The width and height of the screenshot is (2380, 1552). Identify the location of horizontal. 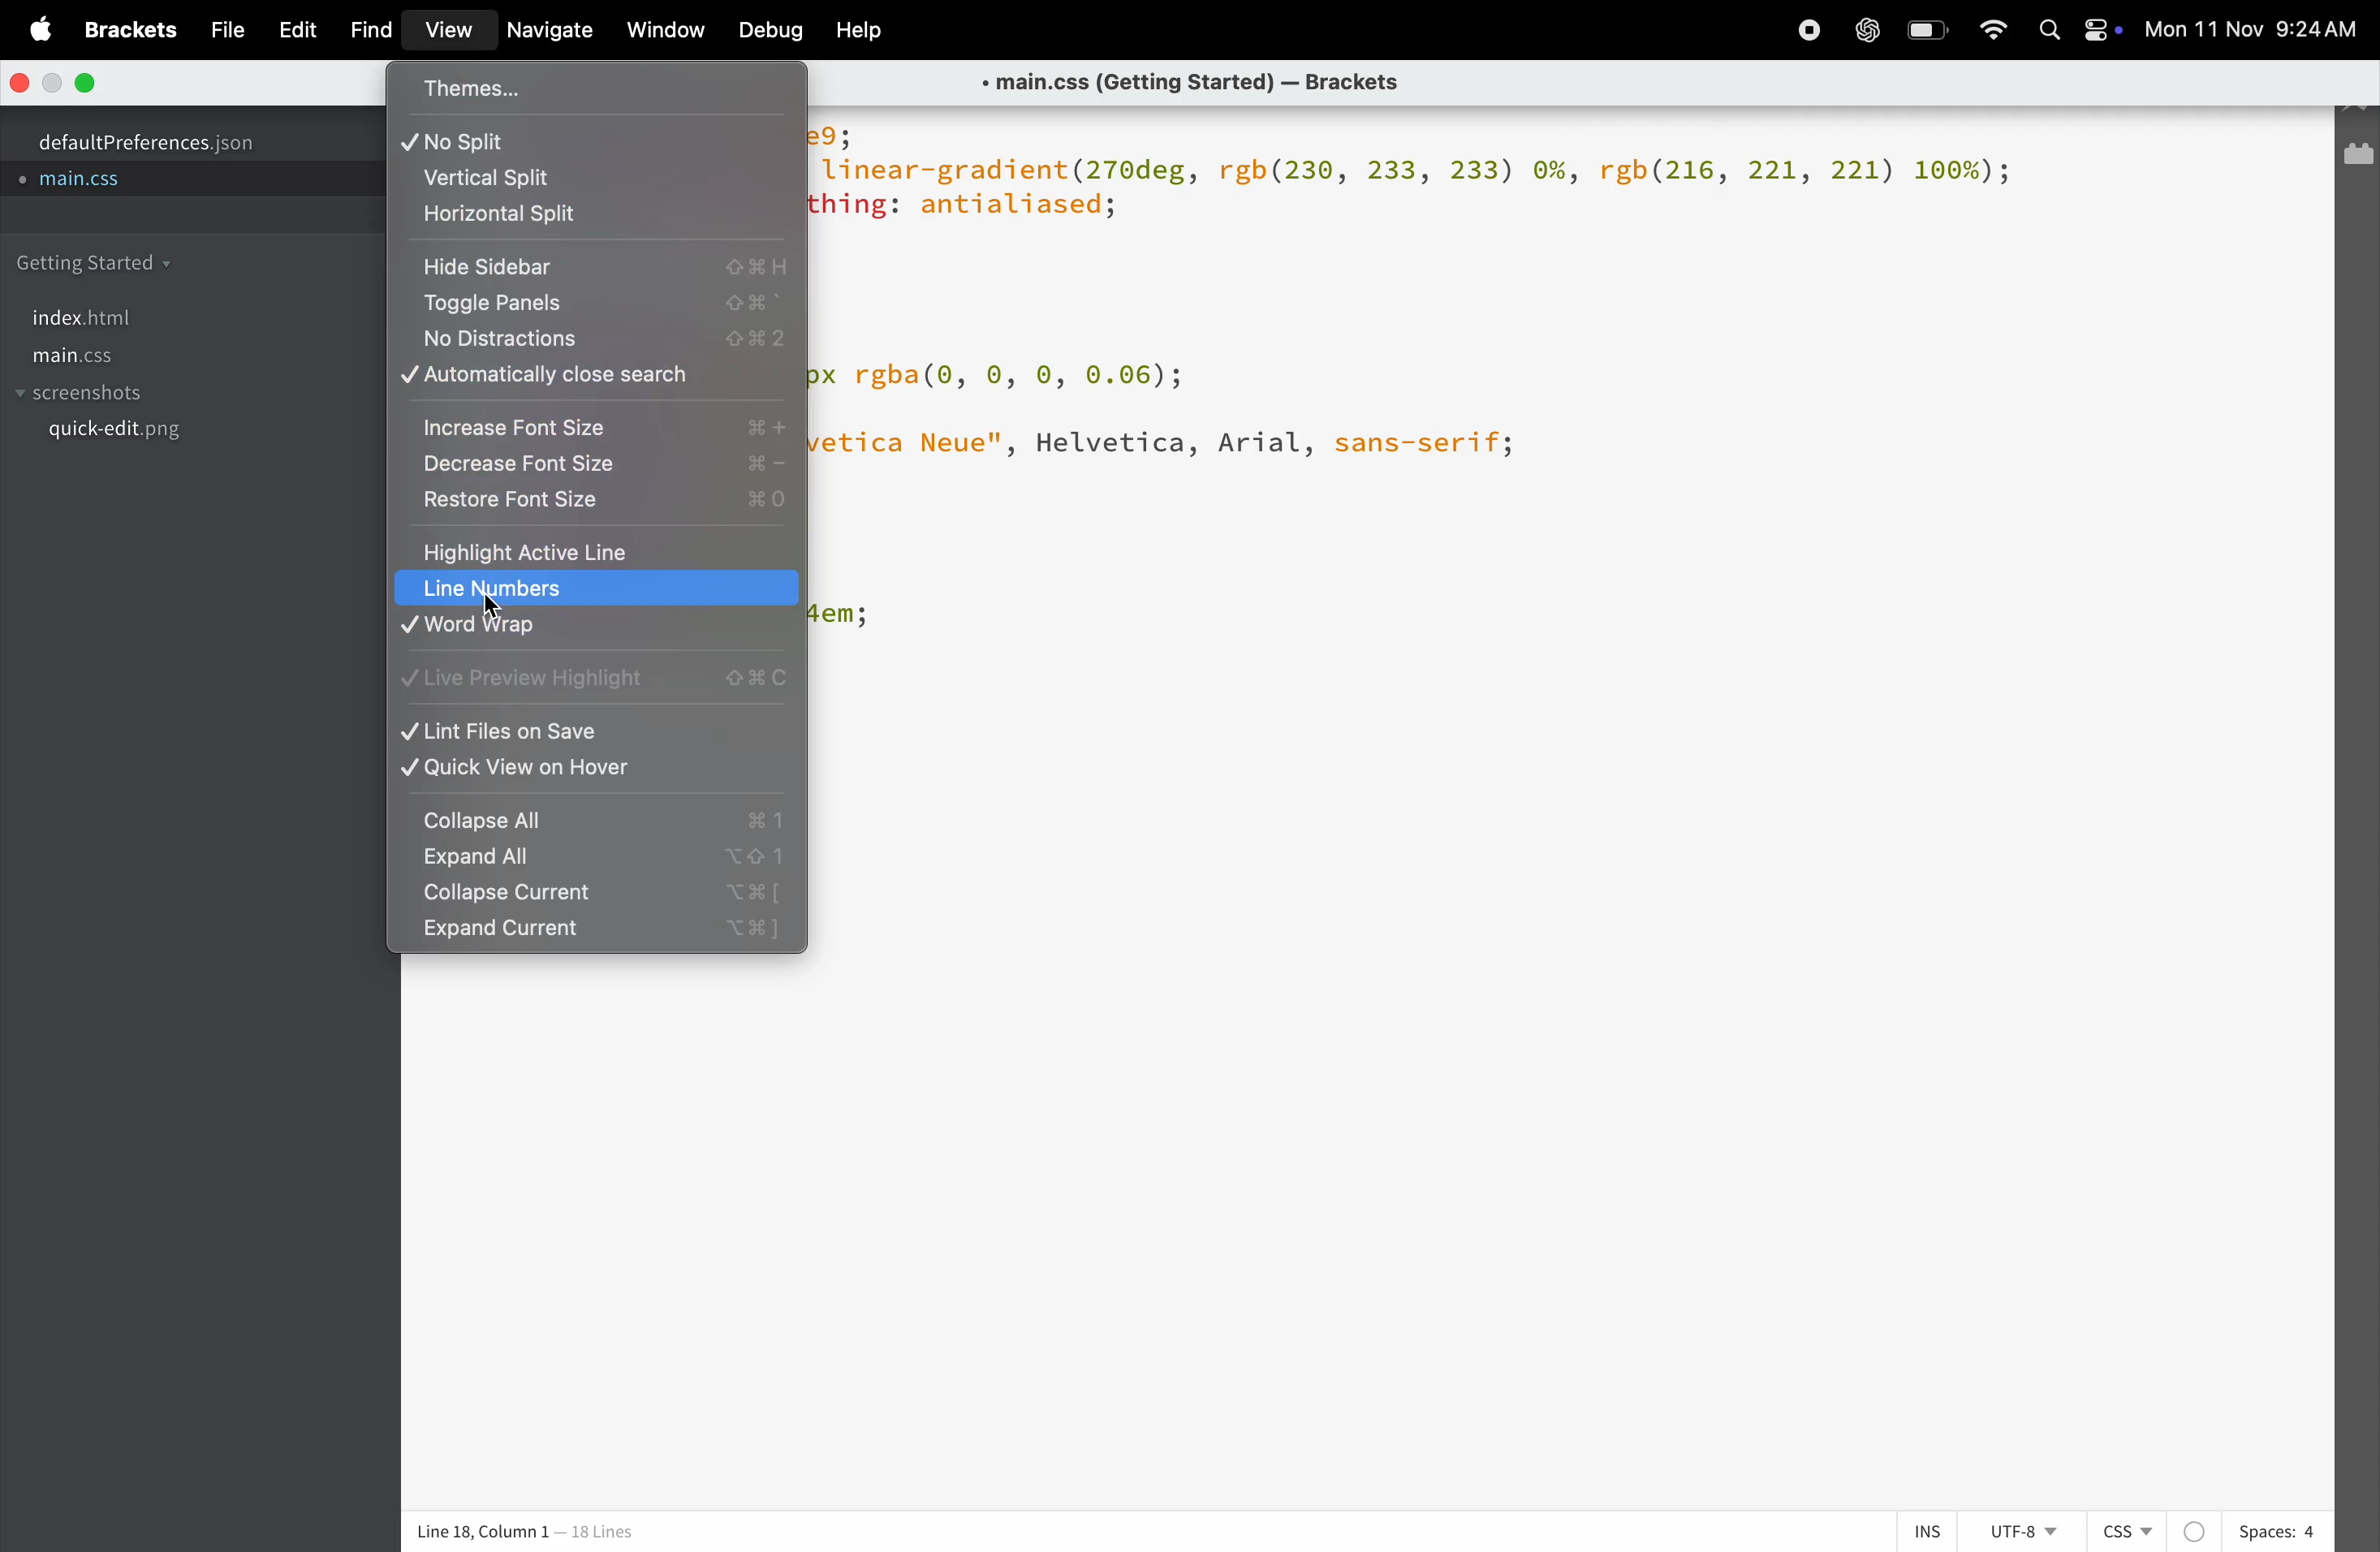
(600, 219).